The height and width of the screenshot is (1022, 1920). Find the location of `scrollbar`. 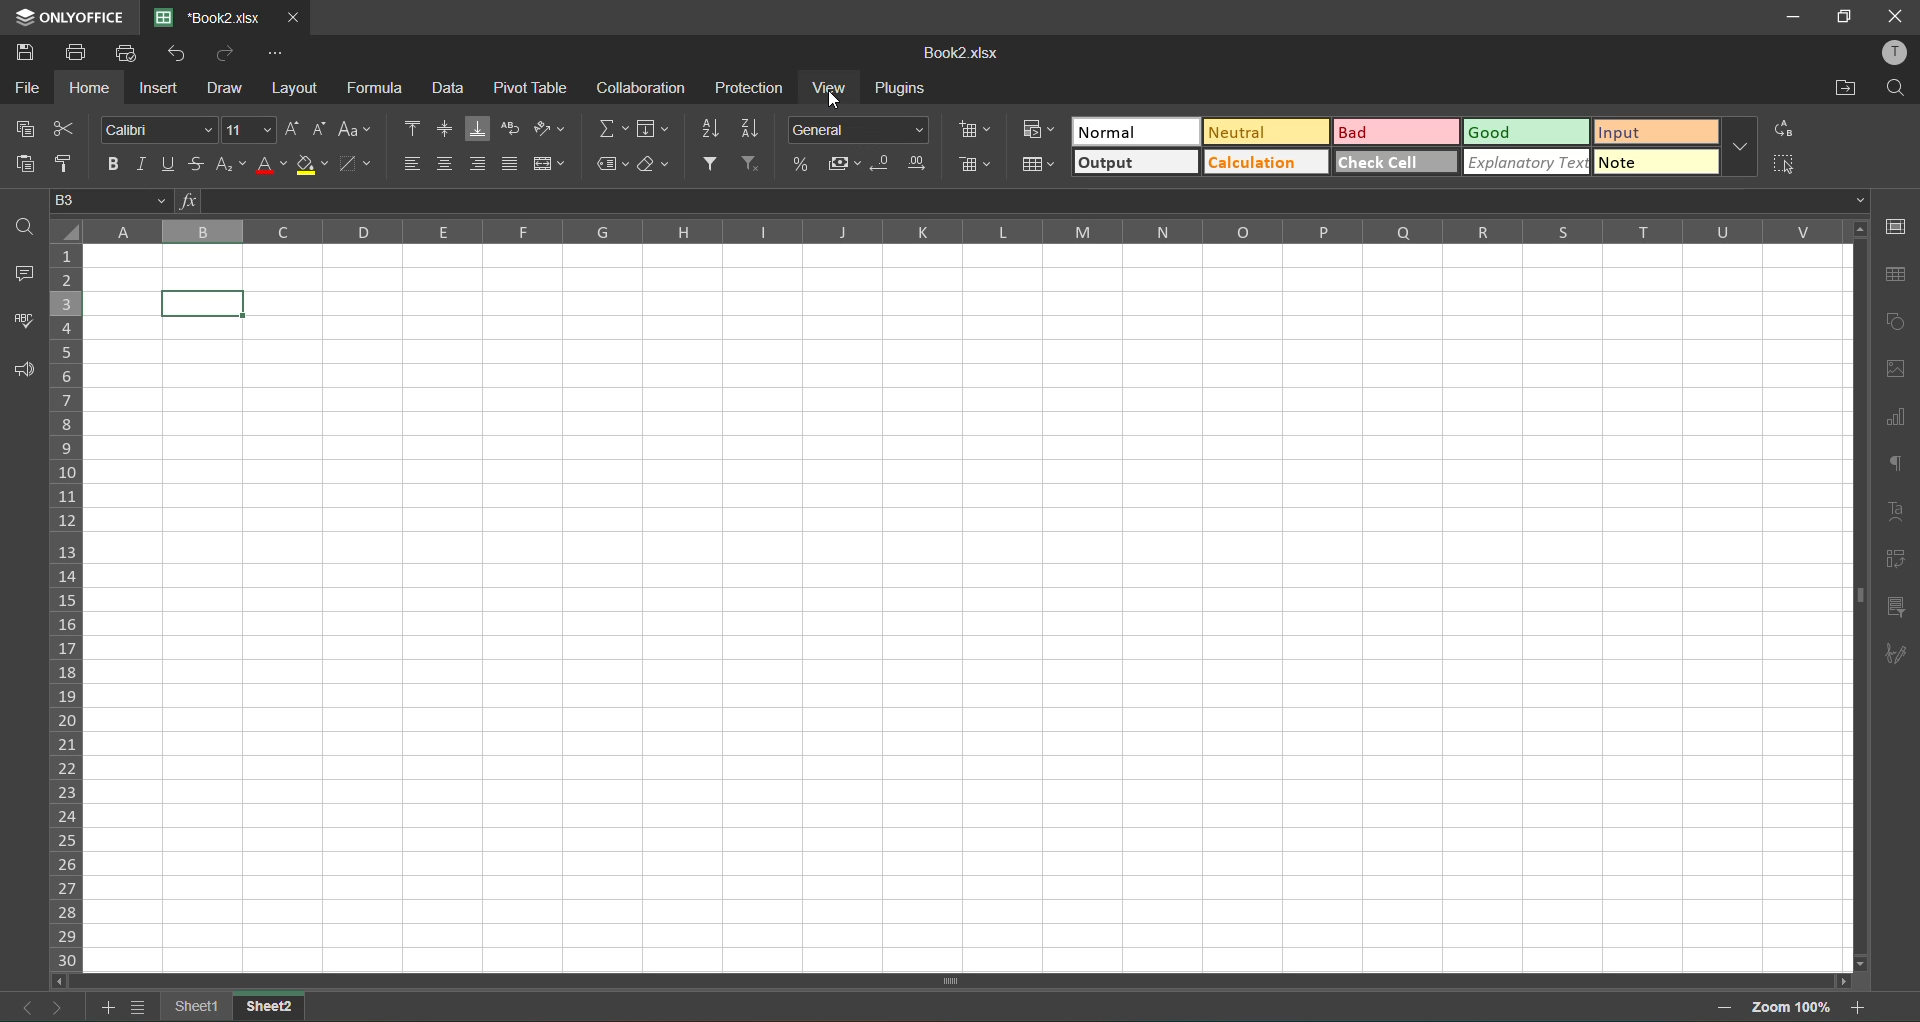

scrollbar is located at coordinates (1859, 599).